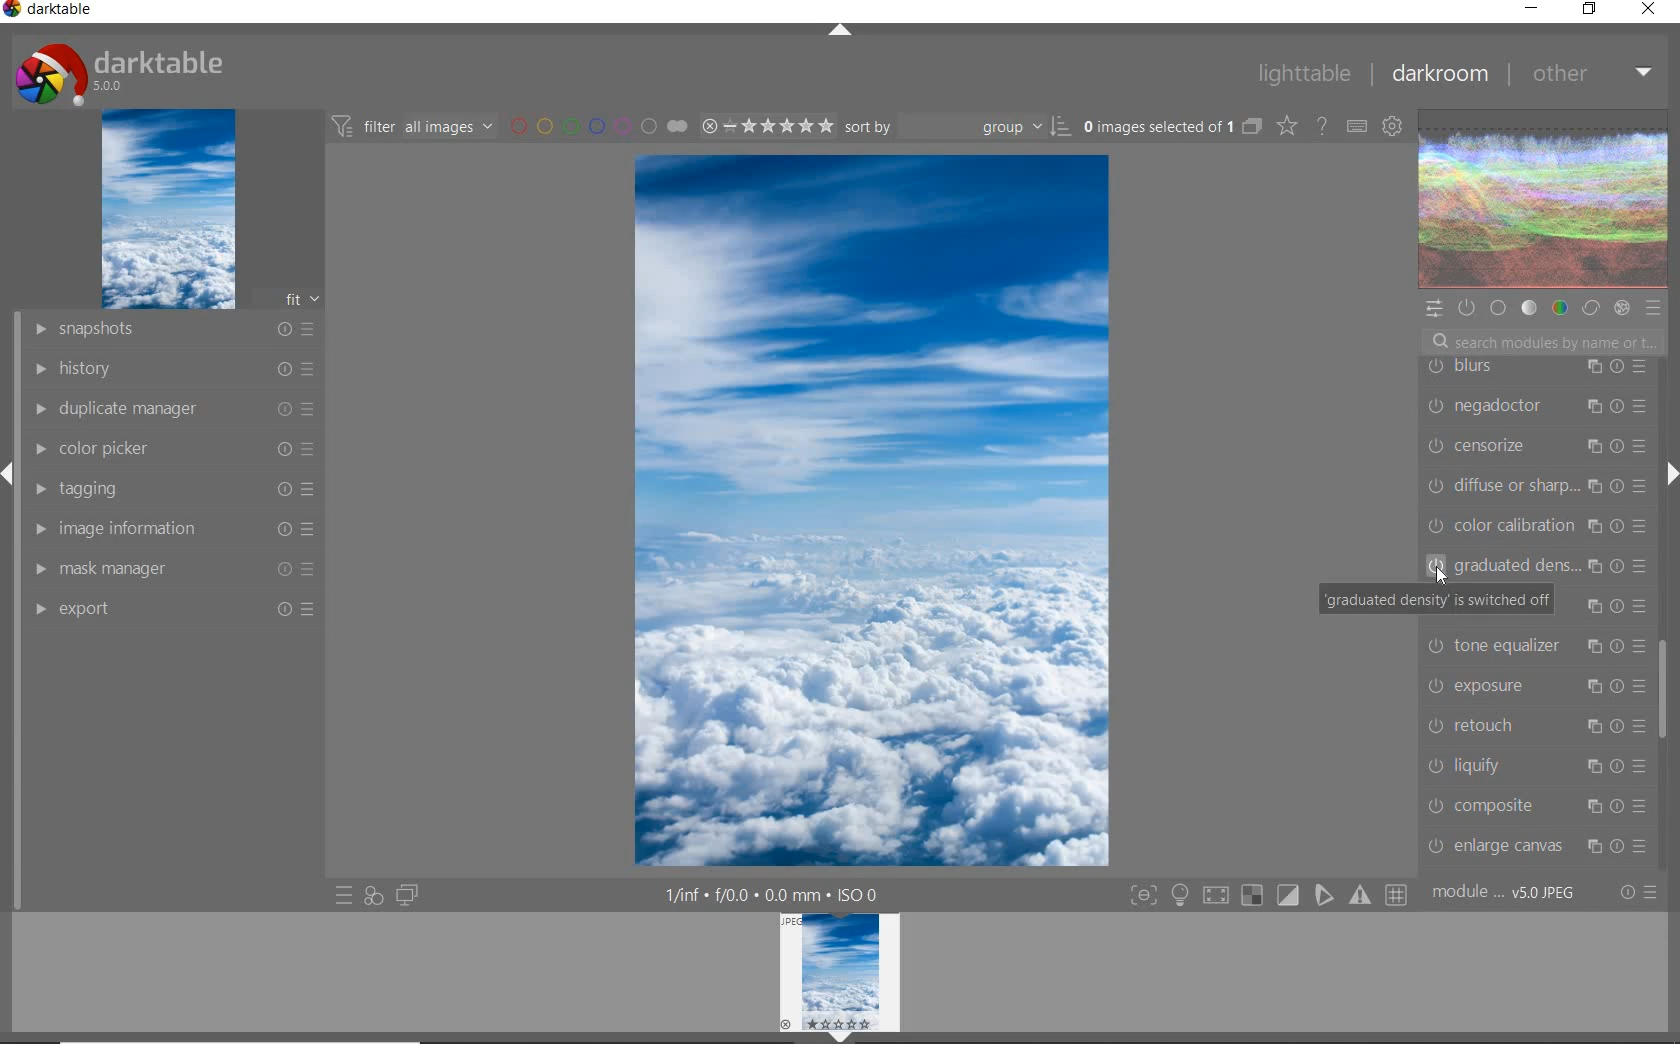 This screenshot has width=1680, height=1044. I want to click on CHANGE TYPE OF OVERLAY, so click(1286, 128).